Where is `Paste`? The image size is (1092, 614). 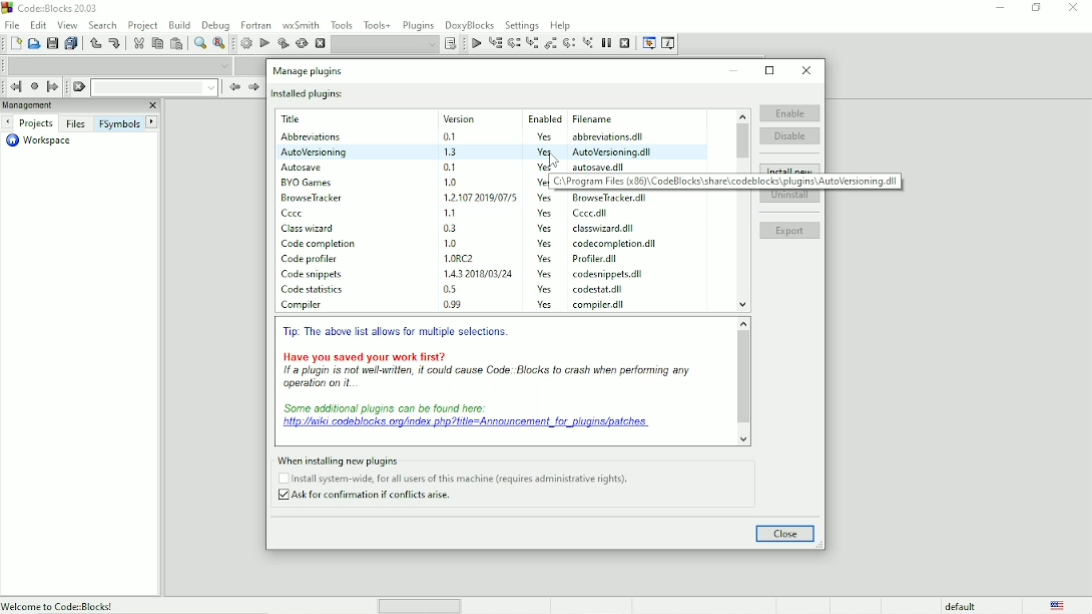 Paste is located at coordinates (178, 44).